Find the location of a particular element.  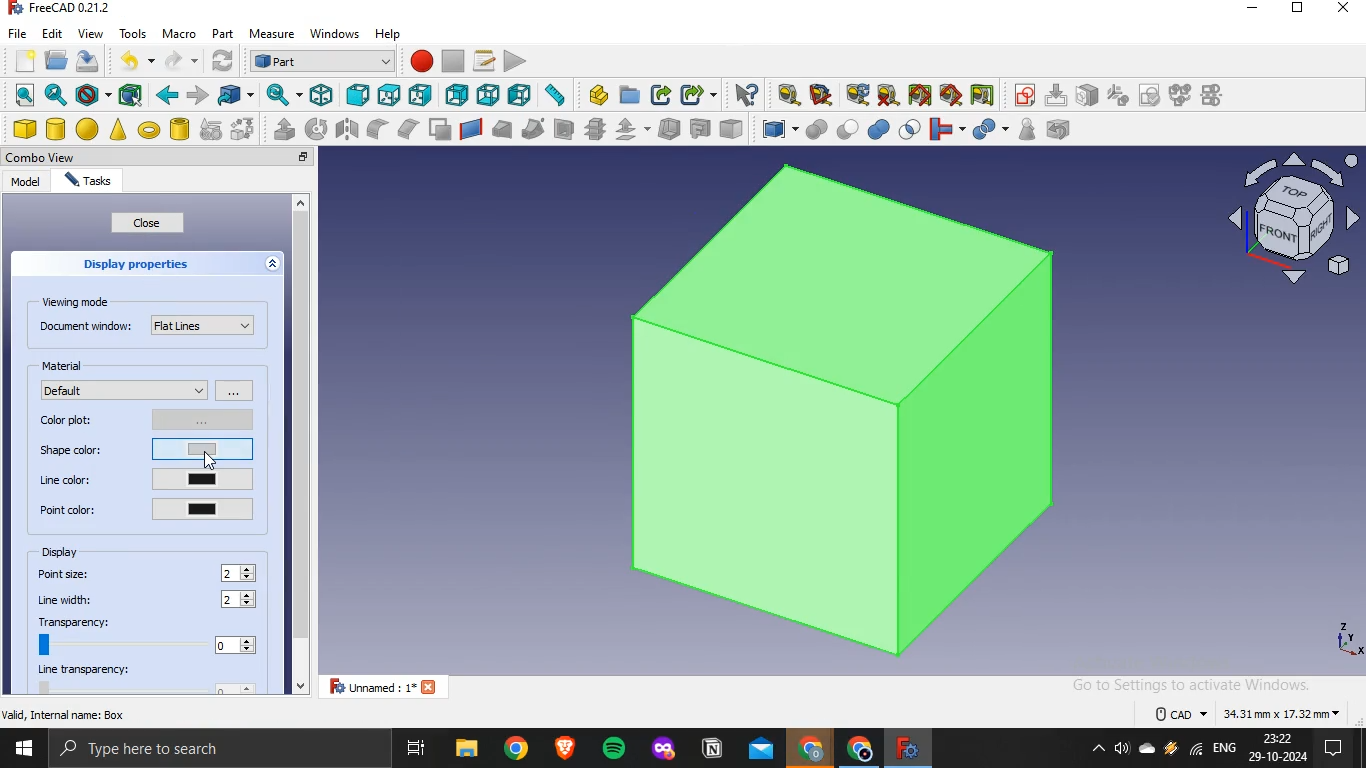

create folder is located at coordinates (631, 94).